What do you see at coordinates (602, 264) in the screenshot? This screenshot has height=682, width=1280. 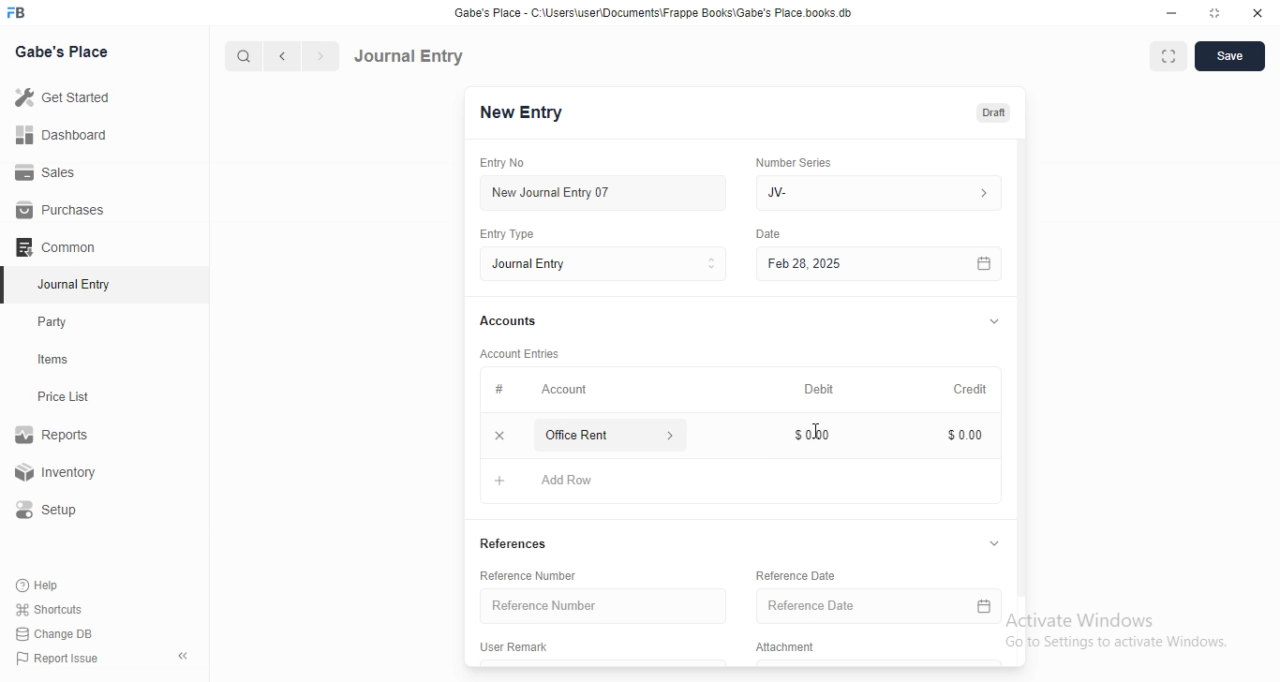 I see `Entry Type` at bounding box center [602, 264].